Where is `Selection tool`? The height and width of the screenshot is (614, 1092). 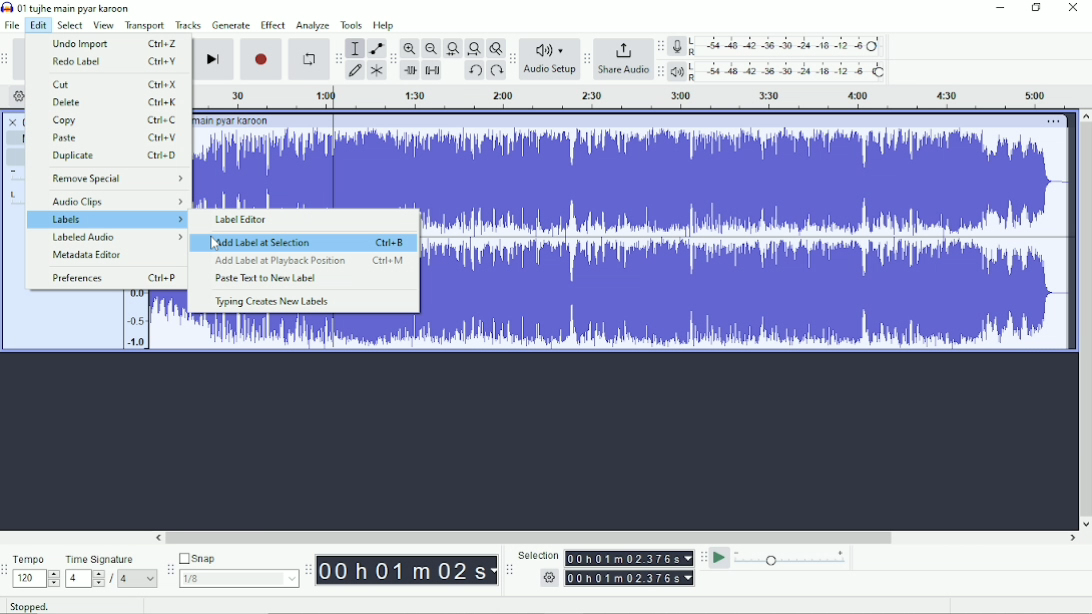 Selection tool is located at coordinates (355, 48).